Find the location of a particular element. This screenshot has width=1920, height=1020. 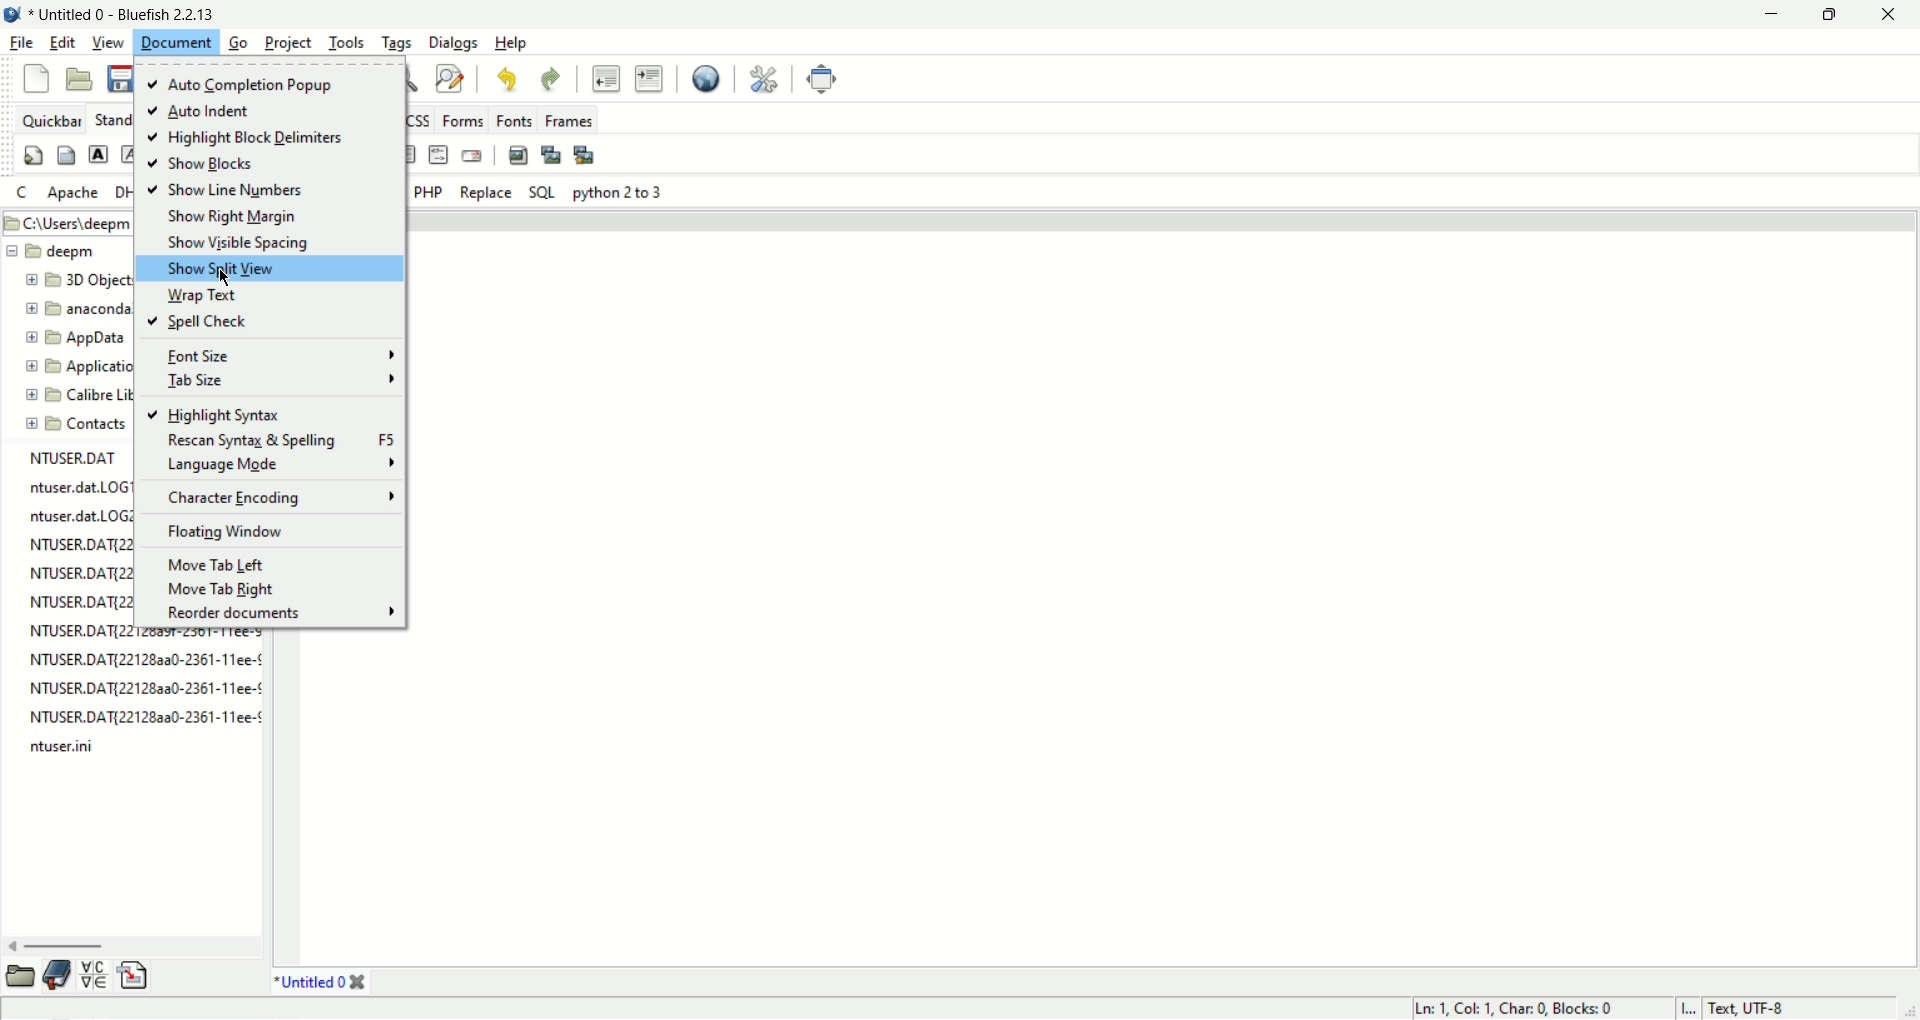

close is located at coordinates (1895, 14).